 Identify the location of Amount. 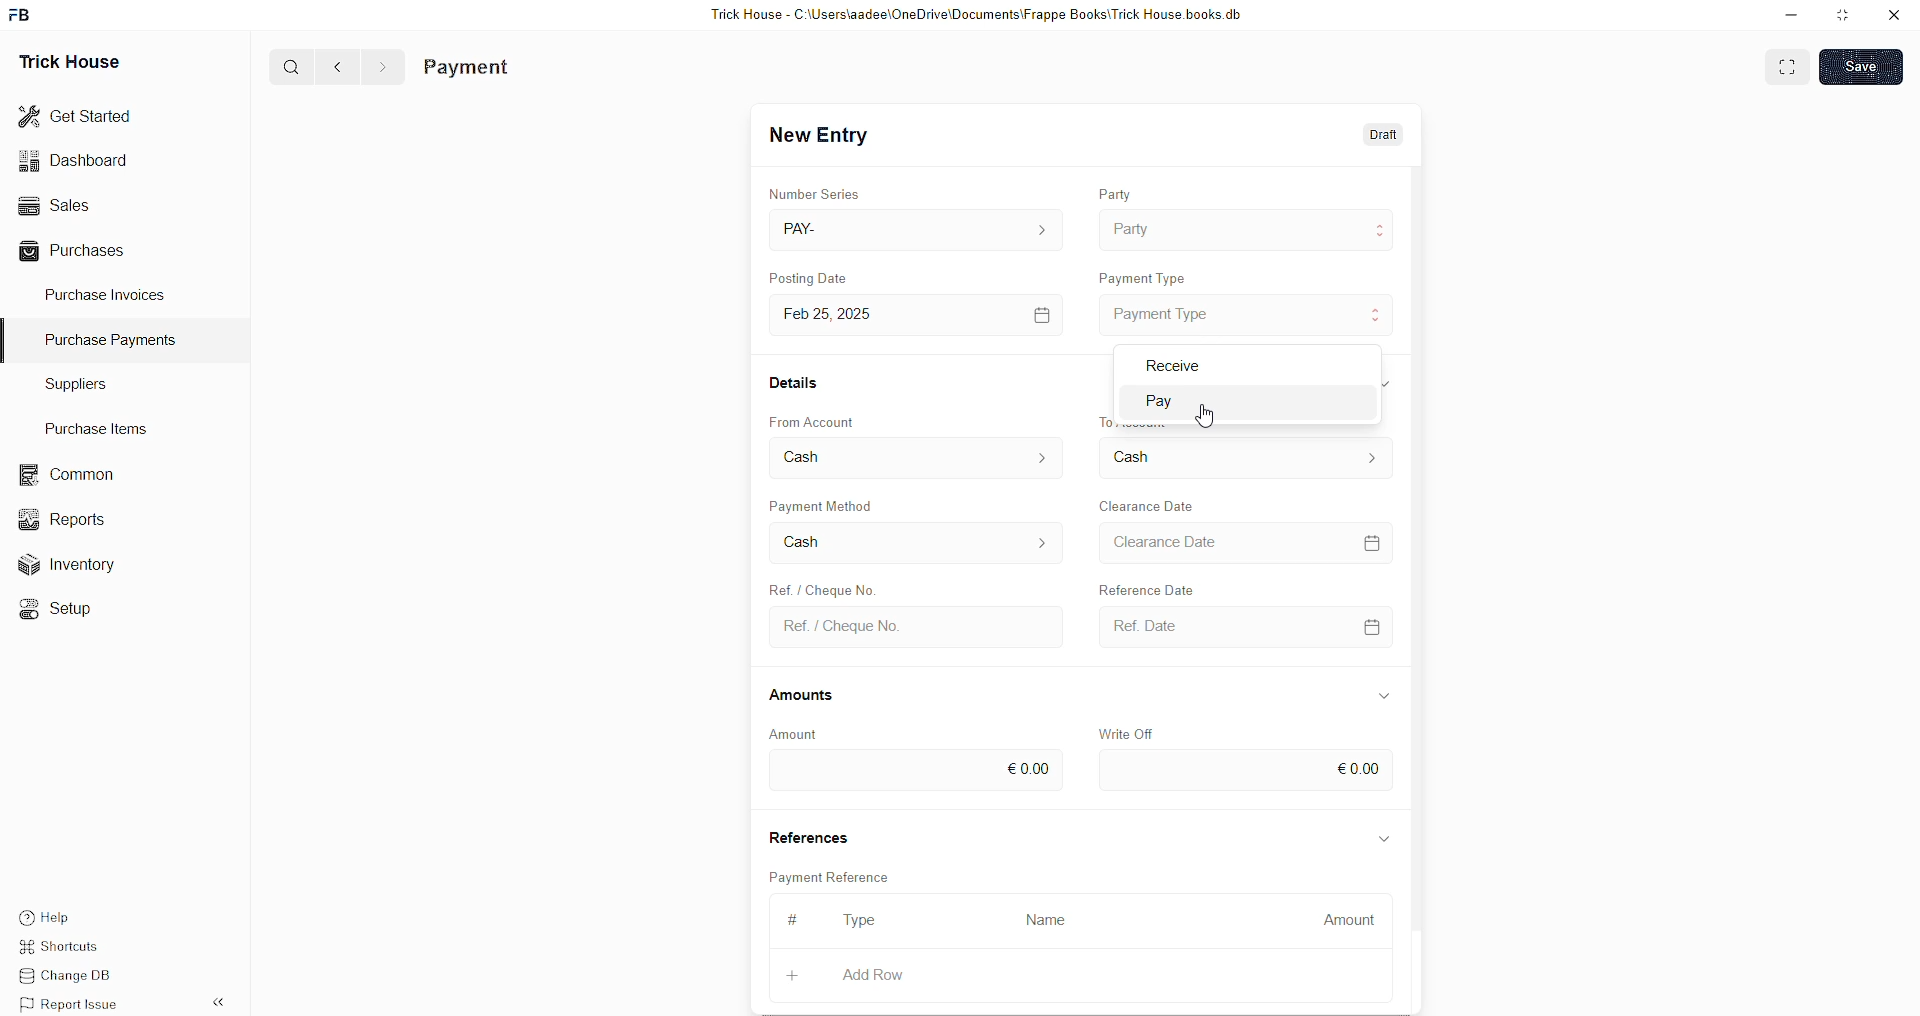
(1349, 915).